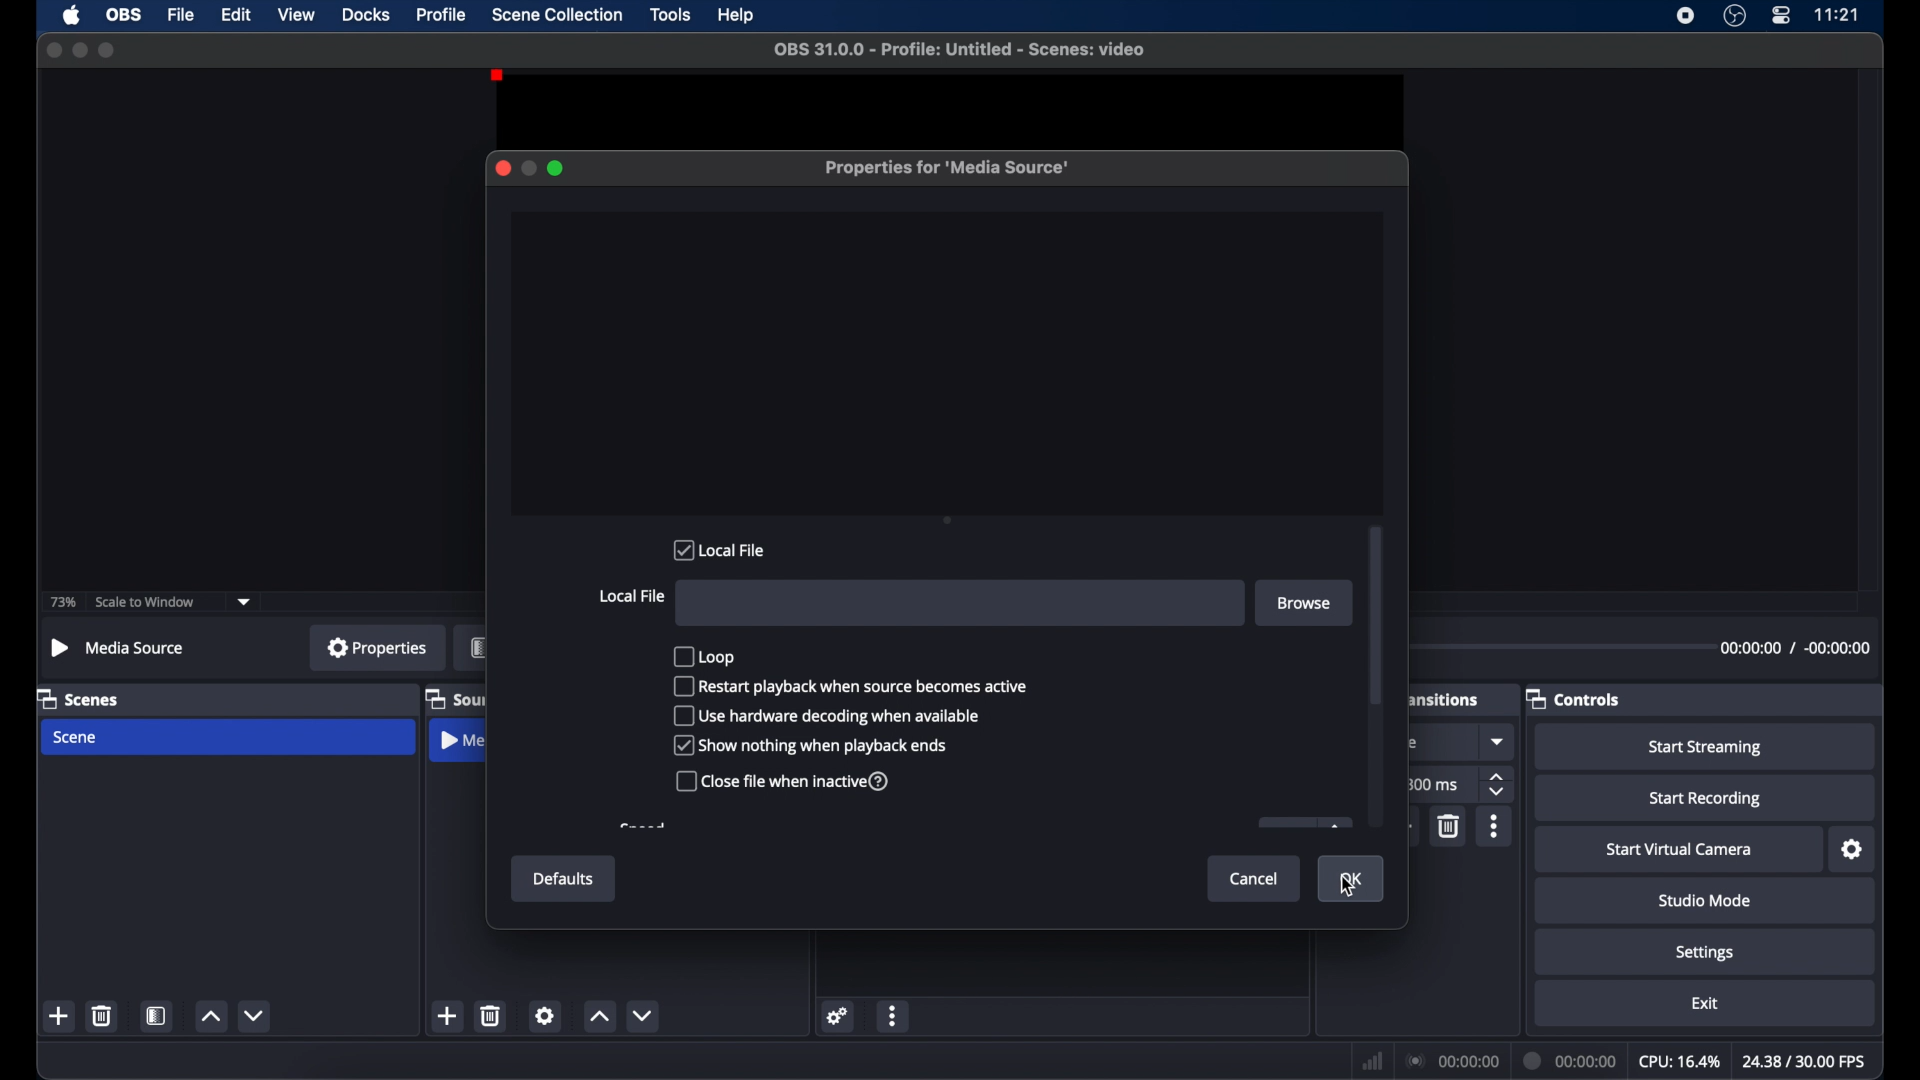  Describe the element at coordinates (1706, 954) in the screenshot. I see `settings` at that location.